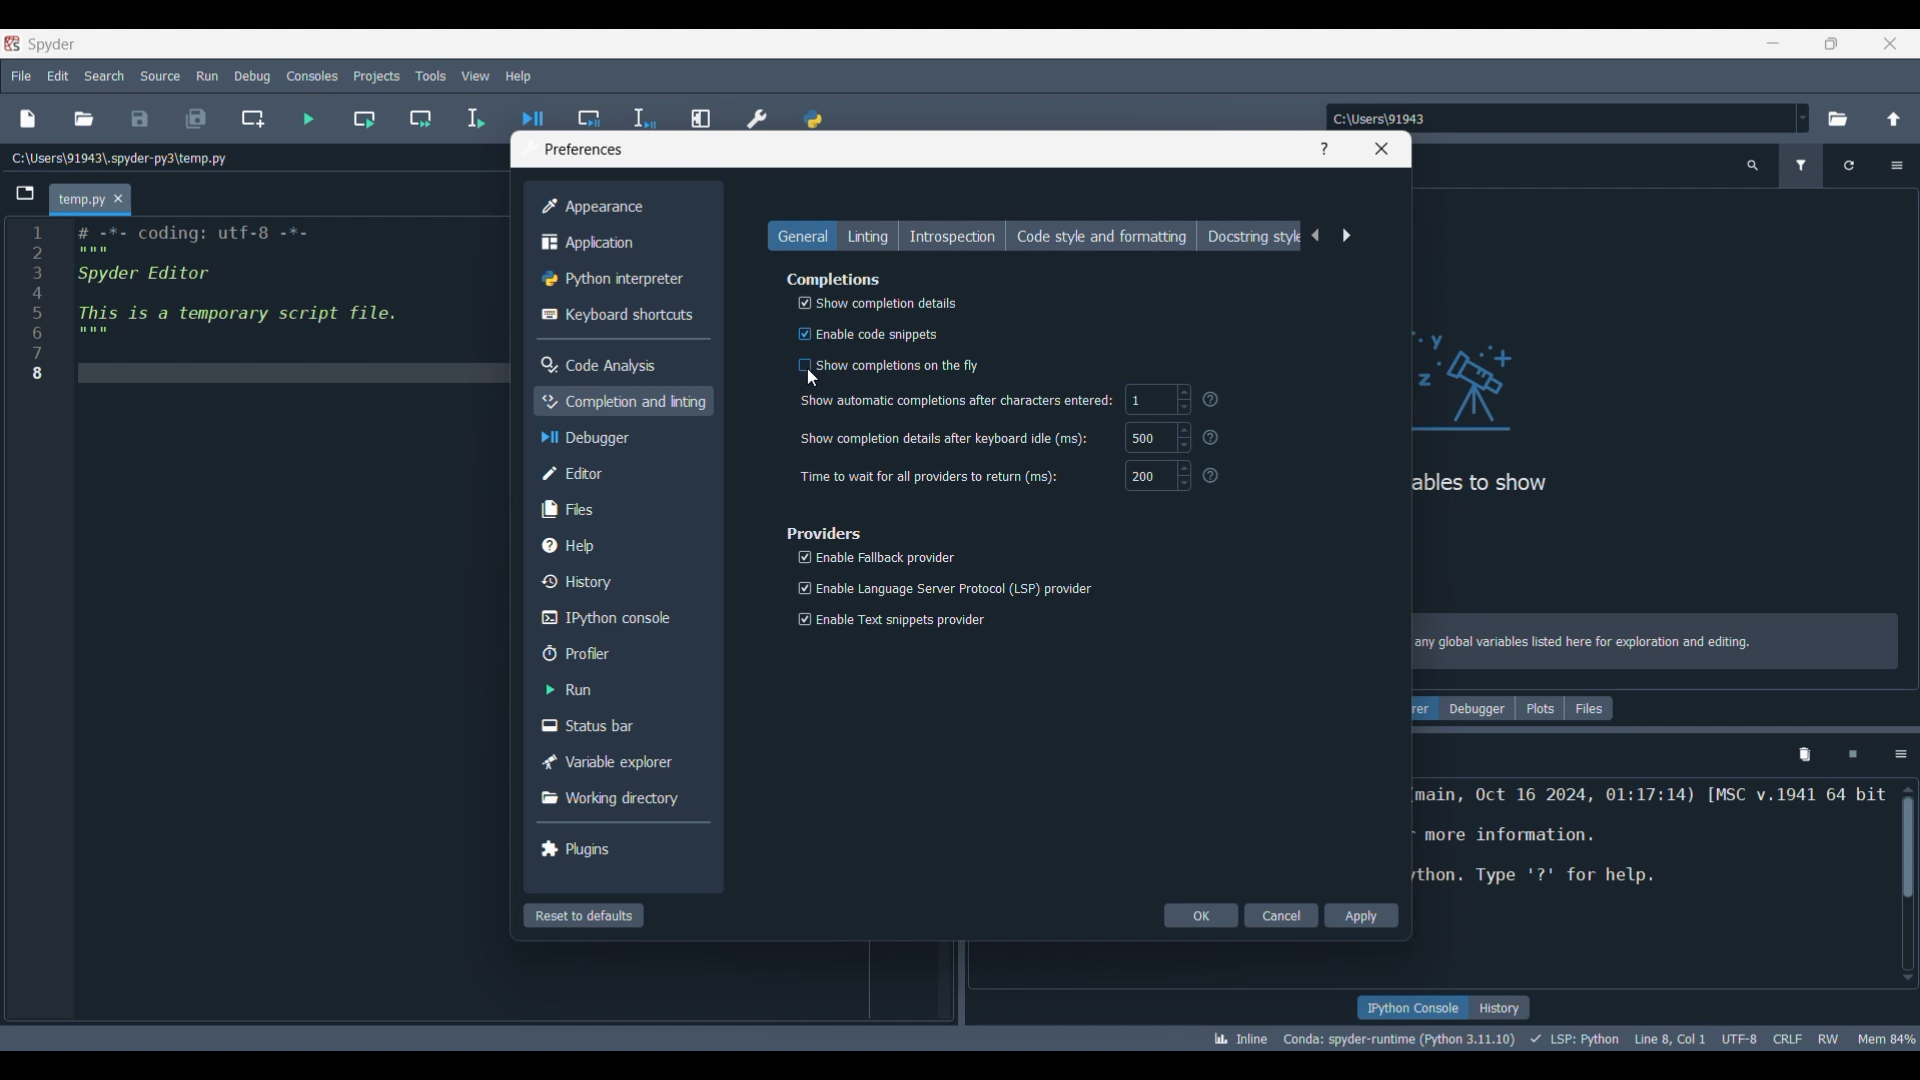 The width and height of the screenshot is (1920, 1080). I want to click on Save file, so click(140, 119).